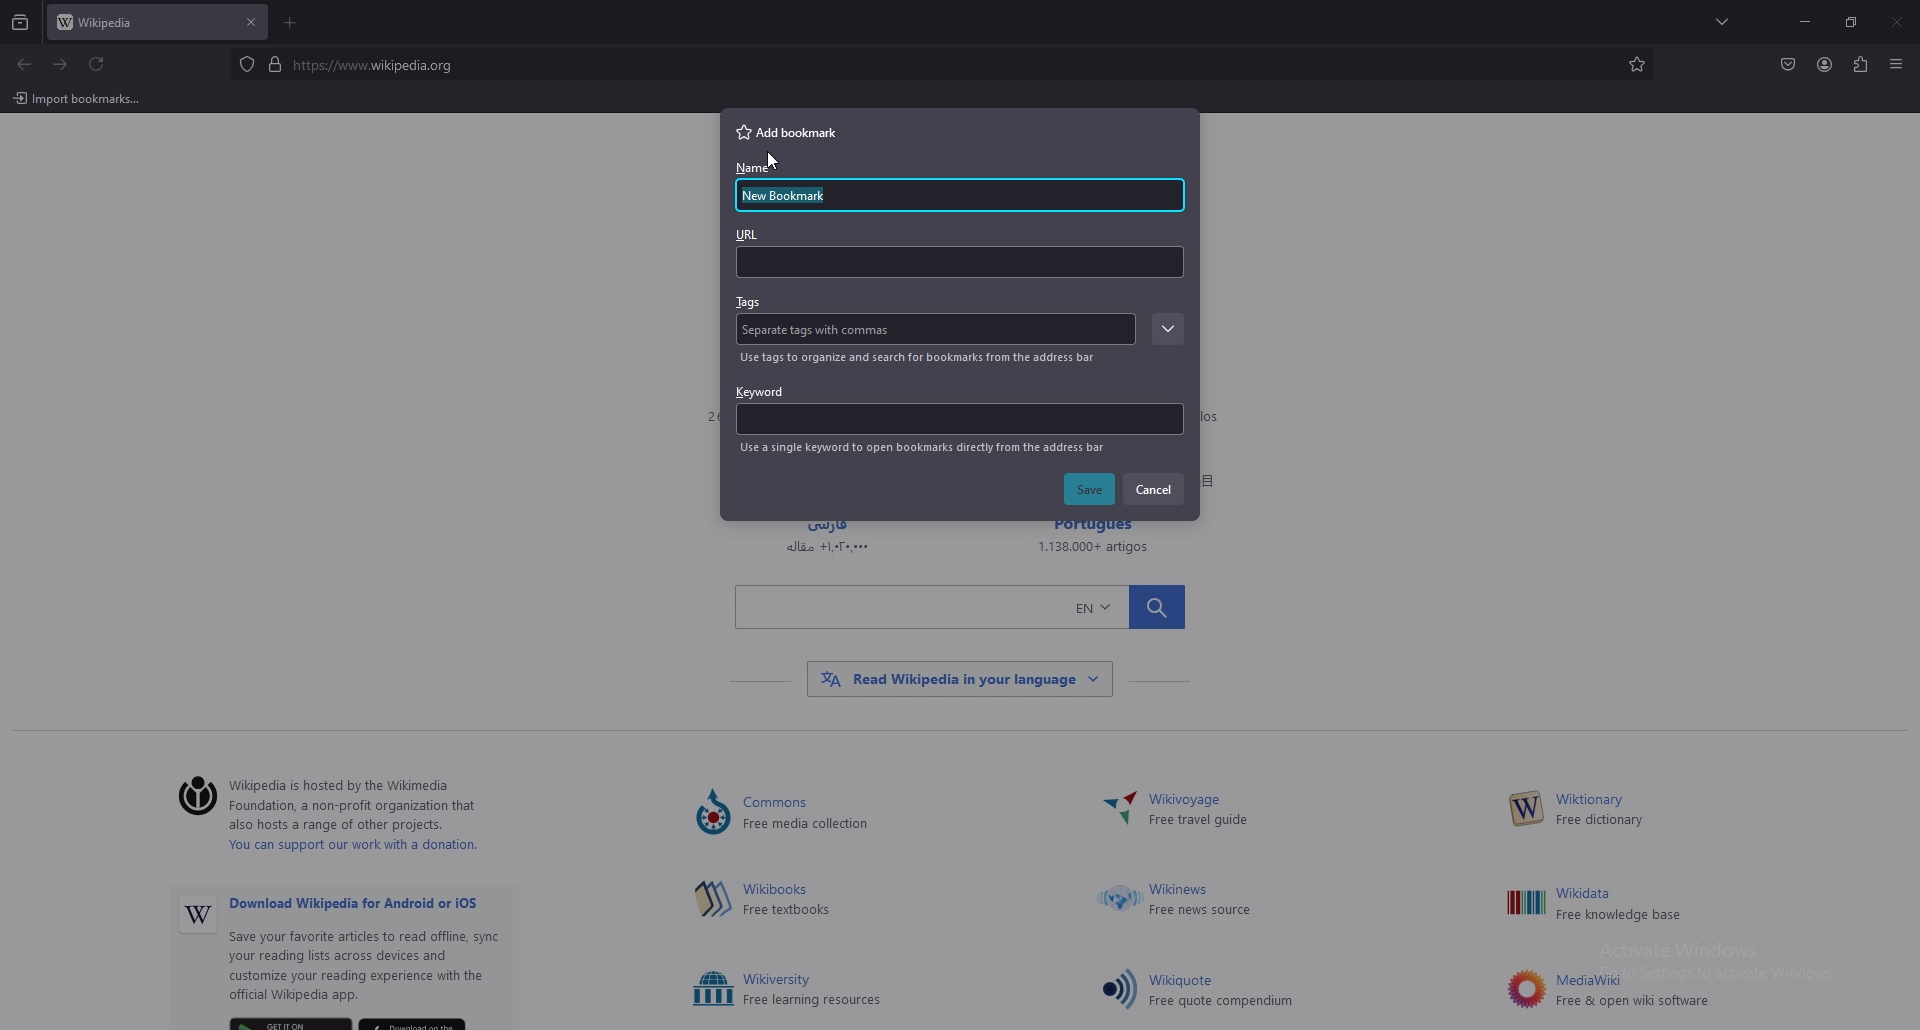 This screenshot has width=1920, height=1030. What do you see at coordinates (791, 901) in the screenshot?
I see `hima
Free textbooks` at bounding box center [791, 901].